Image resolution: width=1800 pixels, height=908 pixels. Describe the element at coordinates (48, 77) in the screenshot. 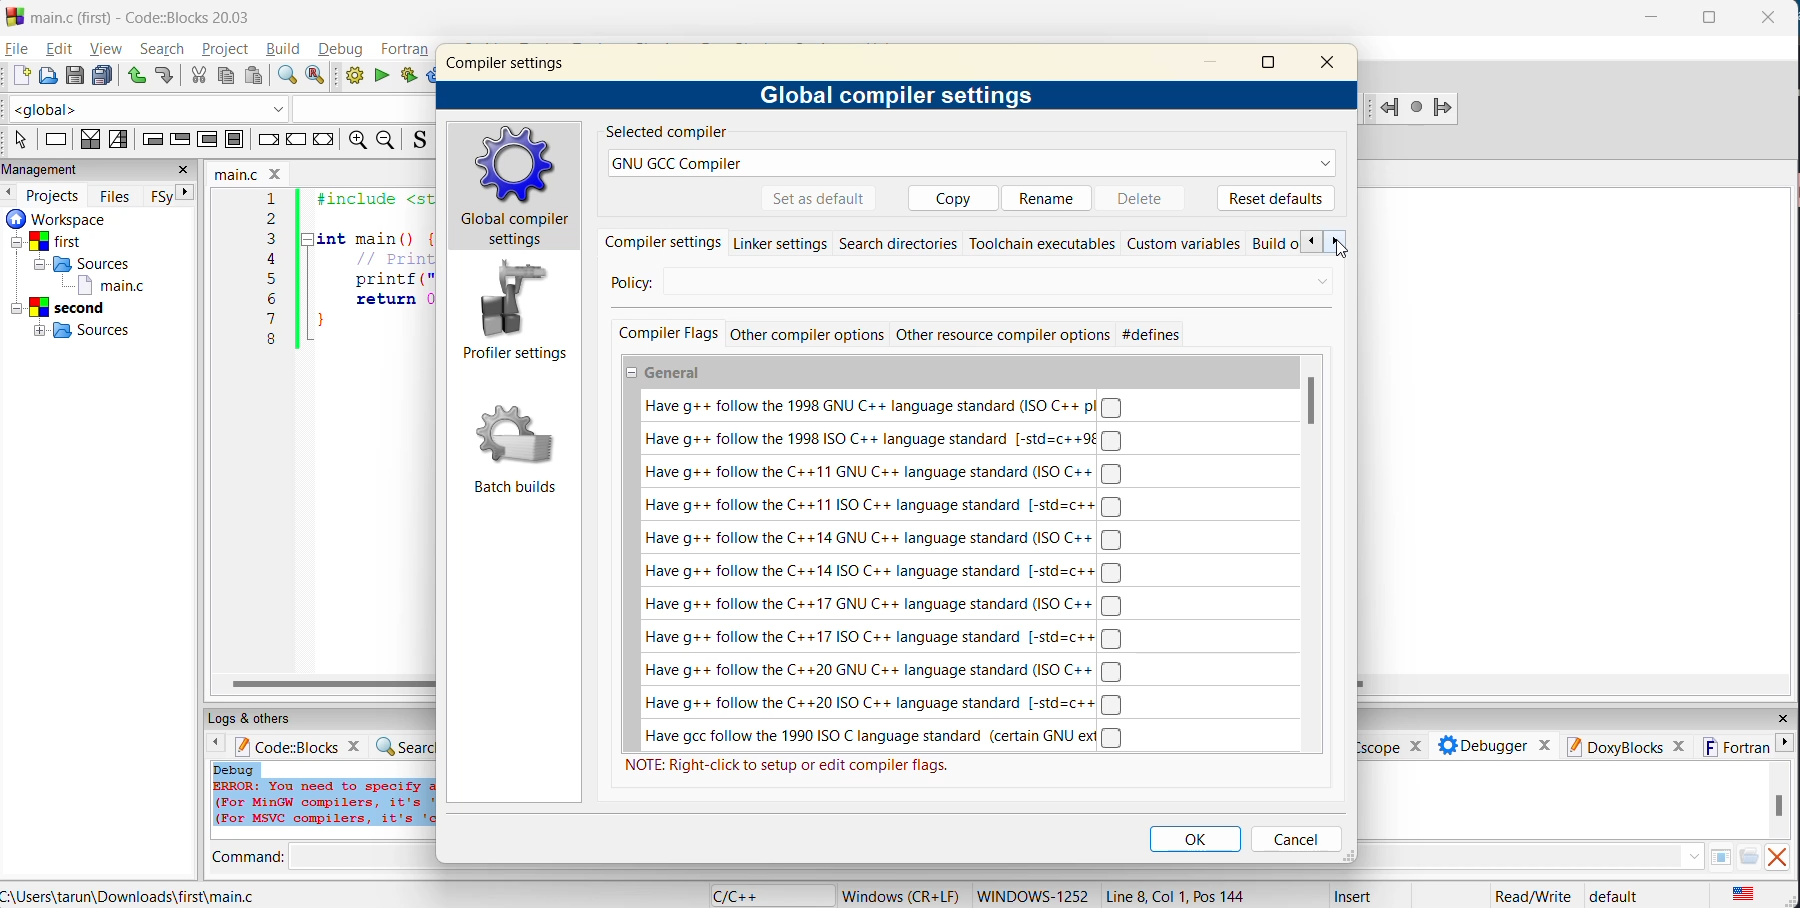

I see `open` at that location.